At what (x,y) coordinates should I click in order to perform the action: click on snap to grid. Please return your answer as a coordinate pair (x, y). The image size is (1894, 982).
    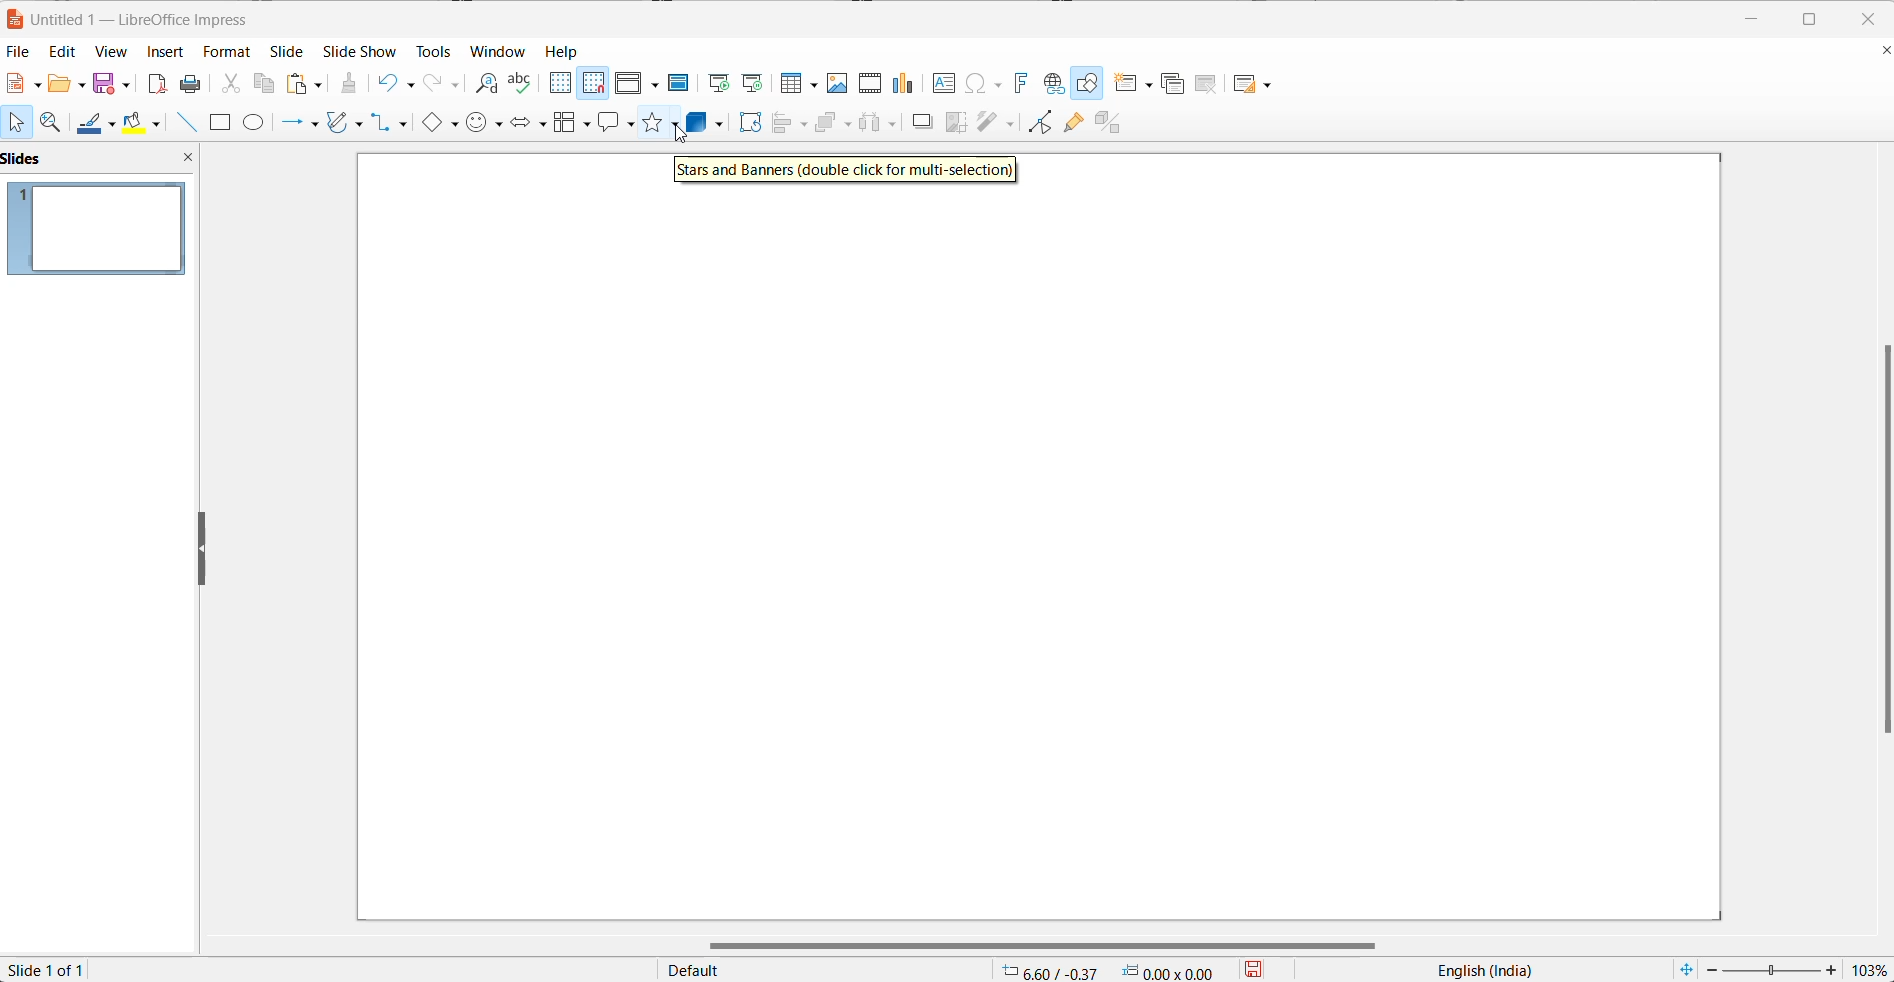
    Looking at the image, I should click on (594, 86).